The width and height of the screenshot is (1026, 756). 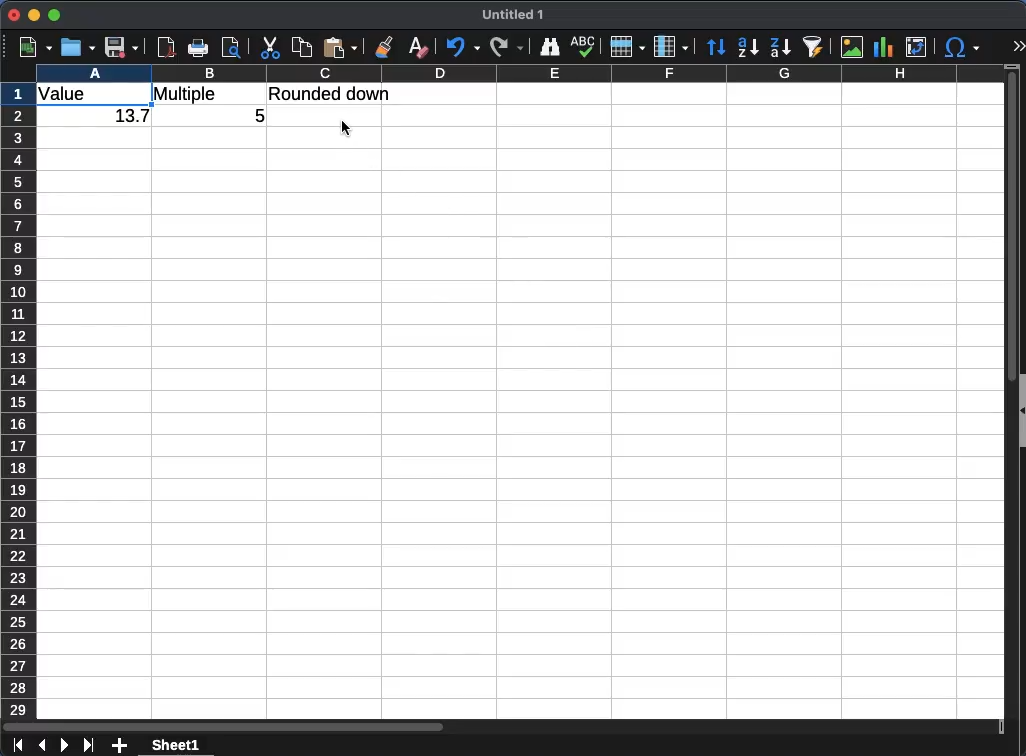 I want to click on previous sheet, so click(x=41, y=746).